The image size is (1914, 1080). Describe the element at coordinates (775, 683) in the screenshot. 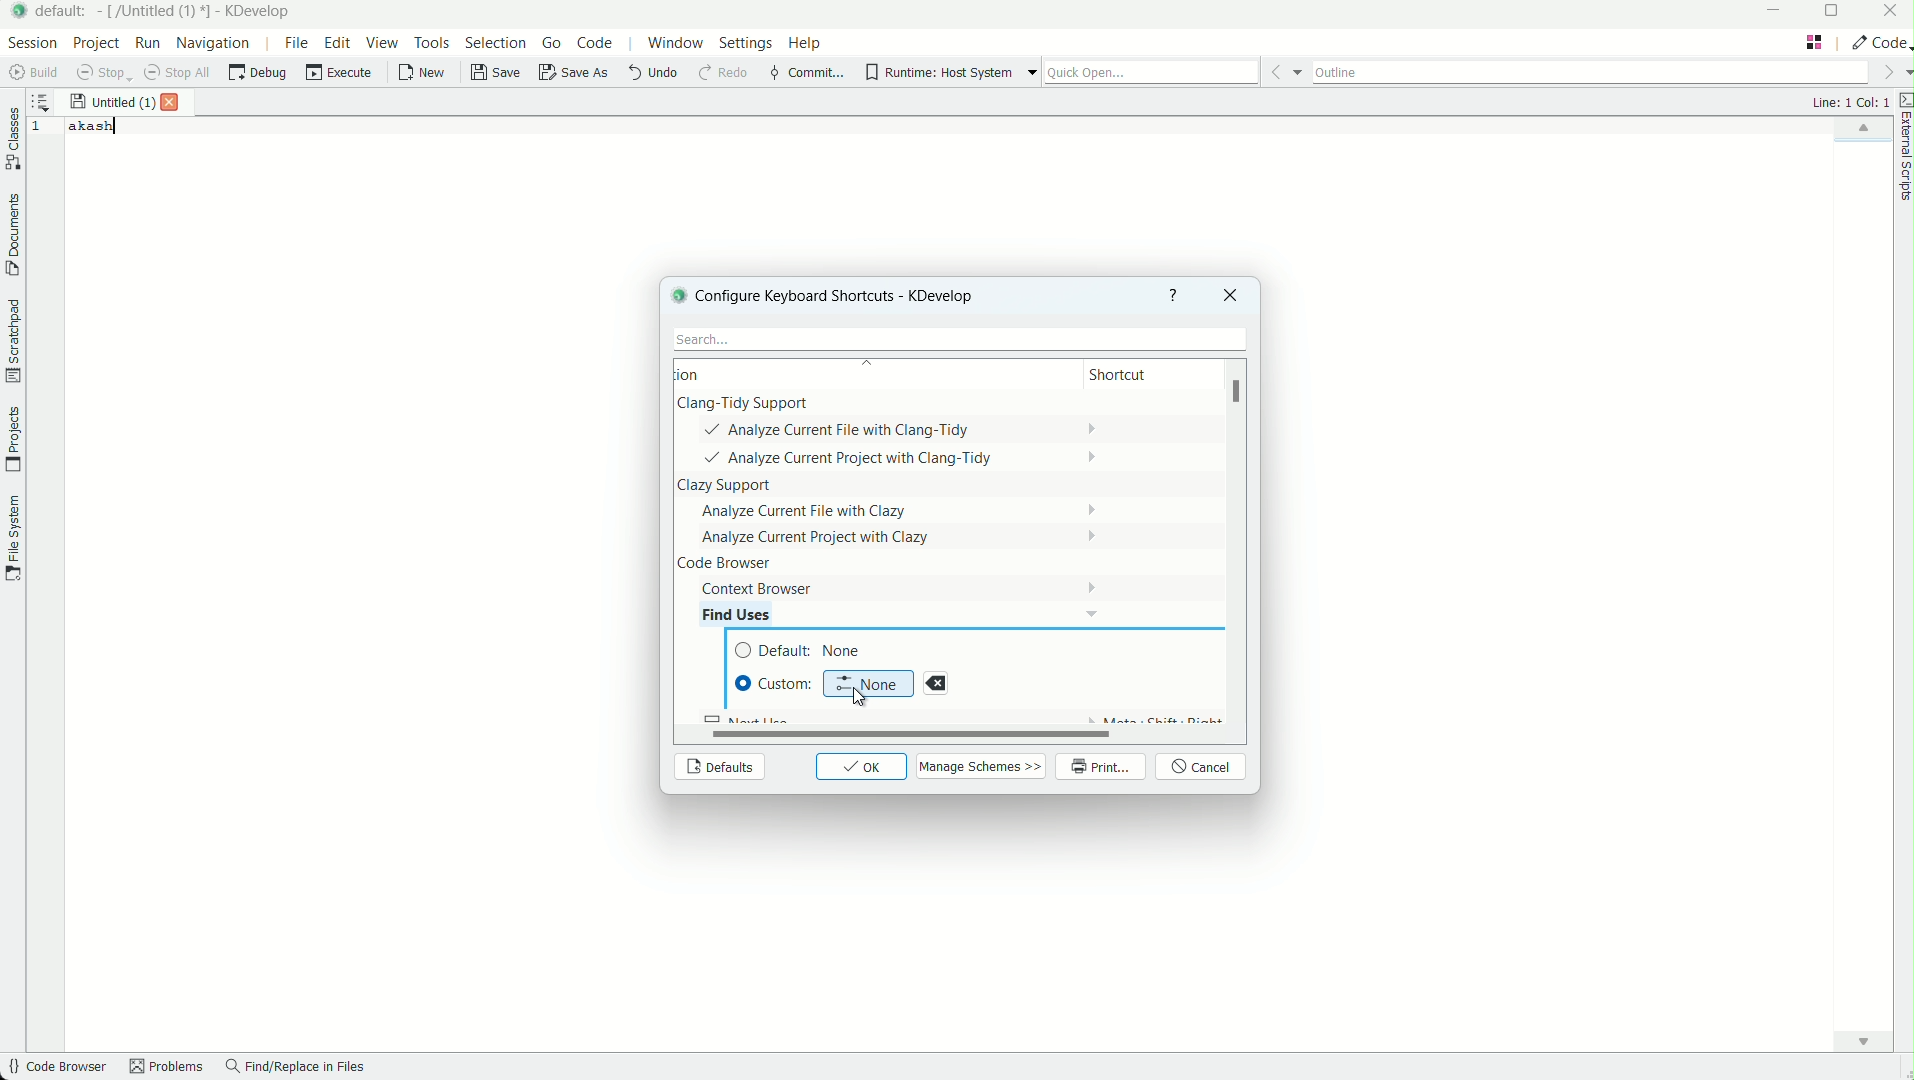

I see `Custom Shortcut` at that location.